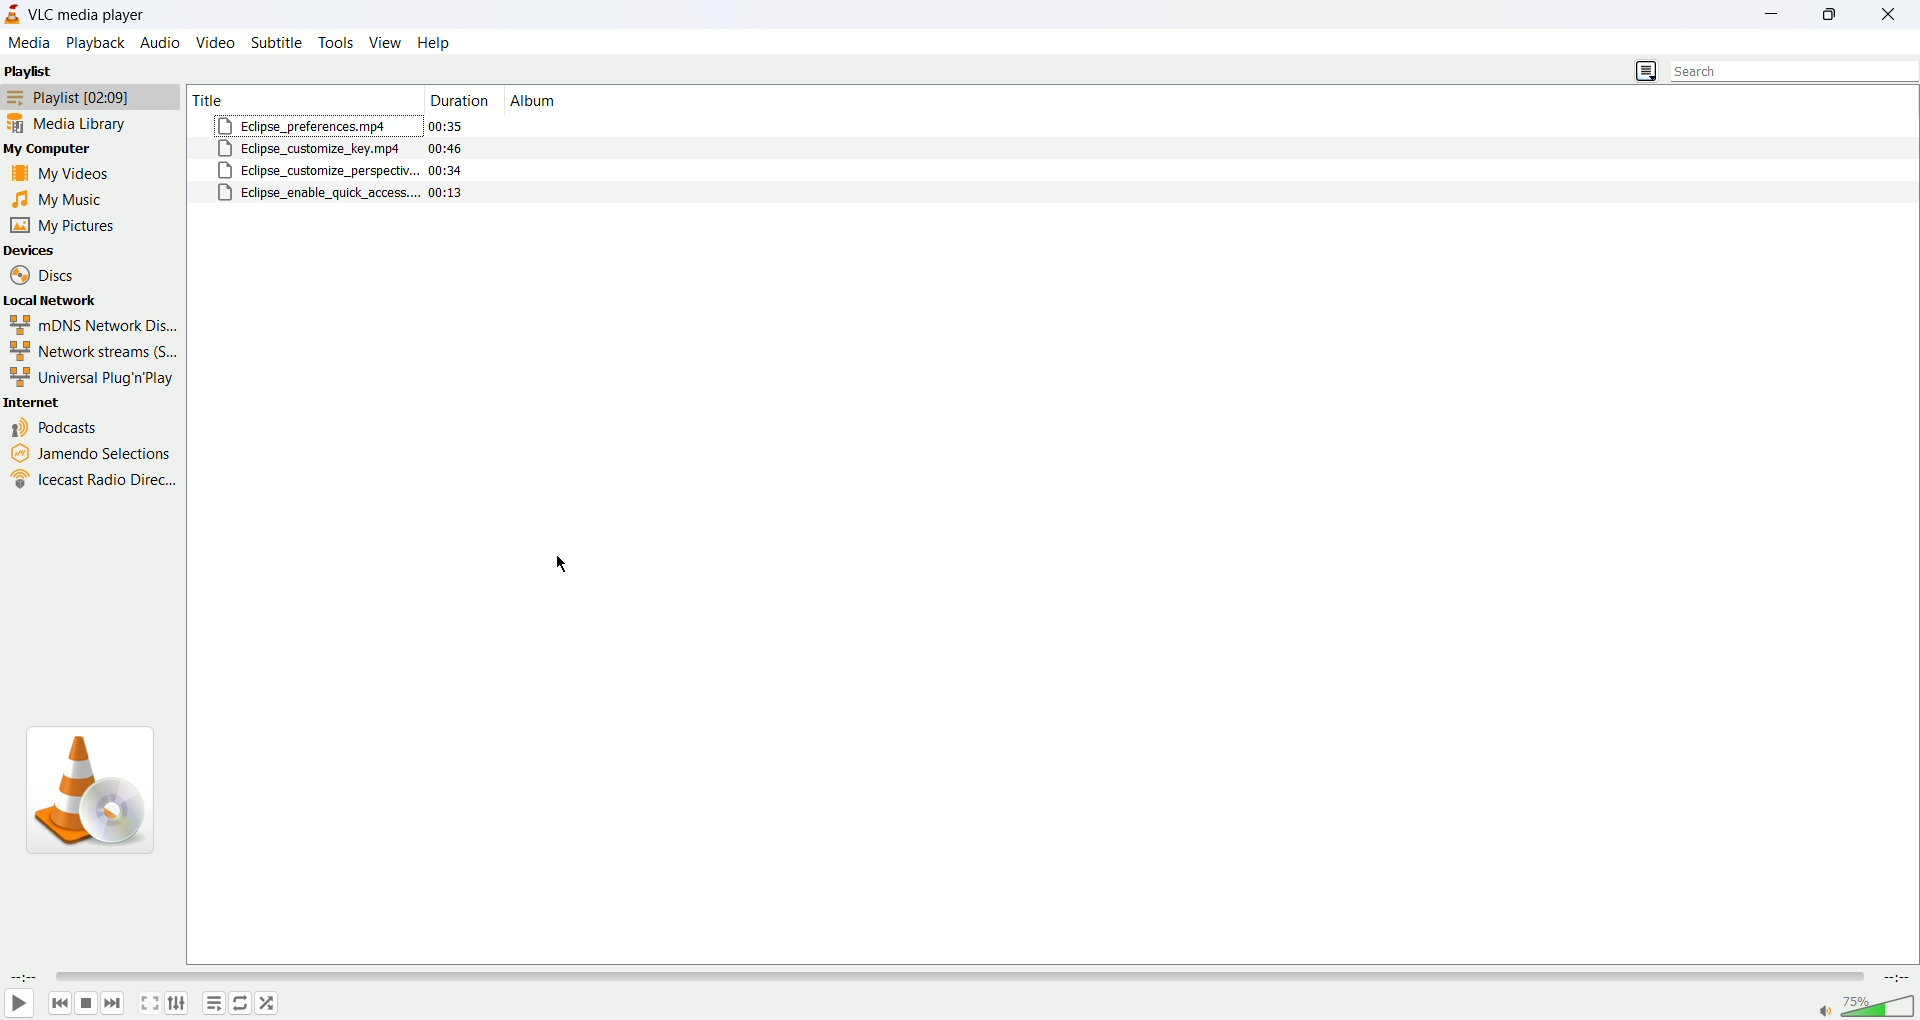 The width and height of the screenshot is (1920, 1020). Describe the element at coordinates (218, 43) in the screenshot. I see `video` at that location.